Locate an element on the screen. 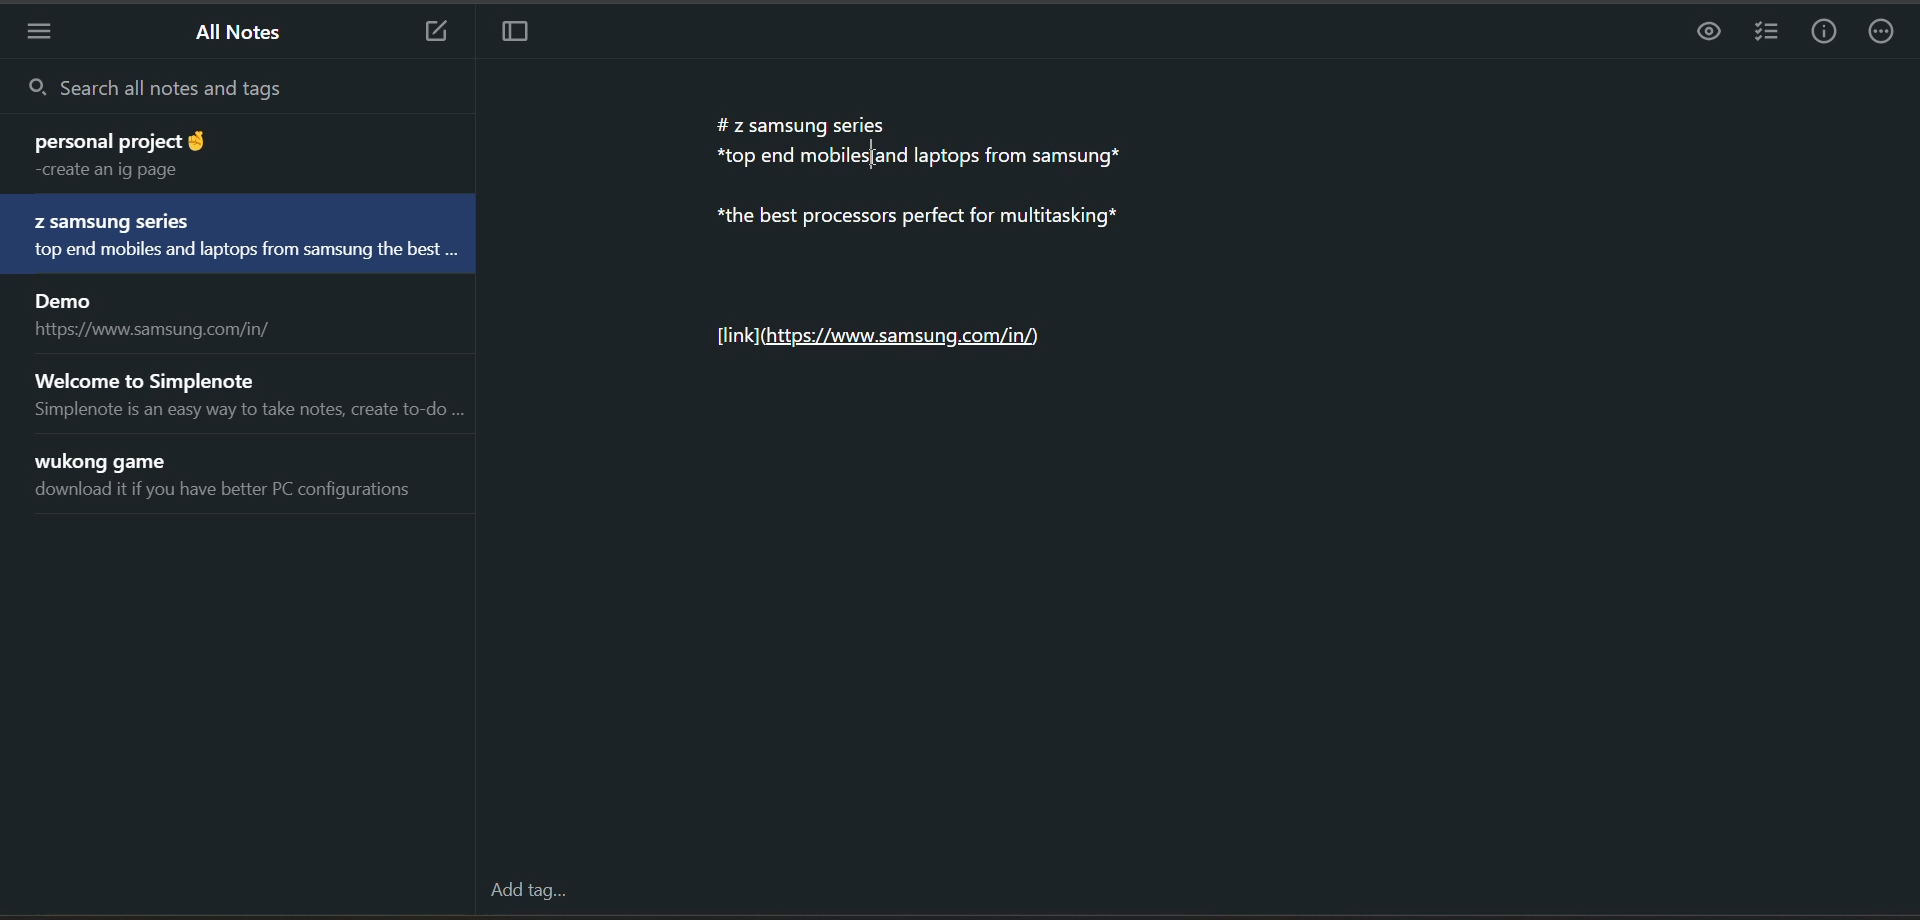  info is located at coordinates (1827, 34).